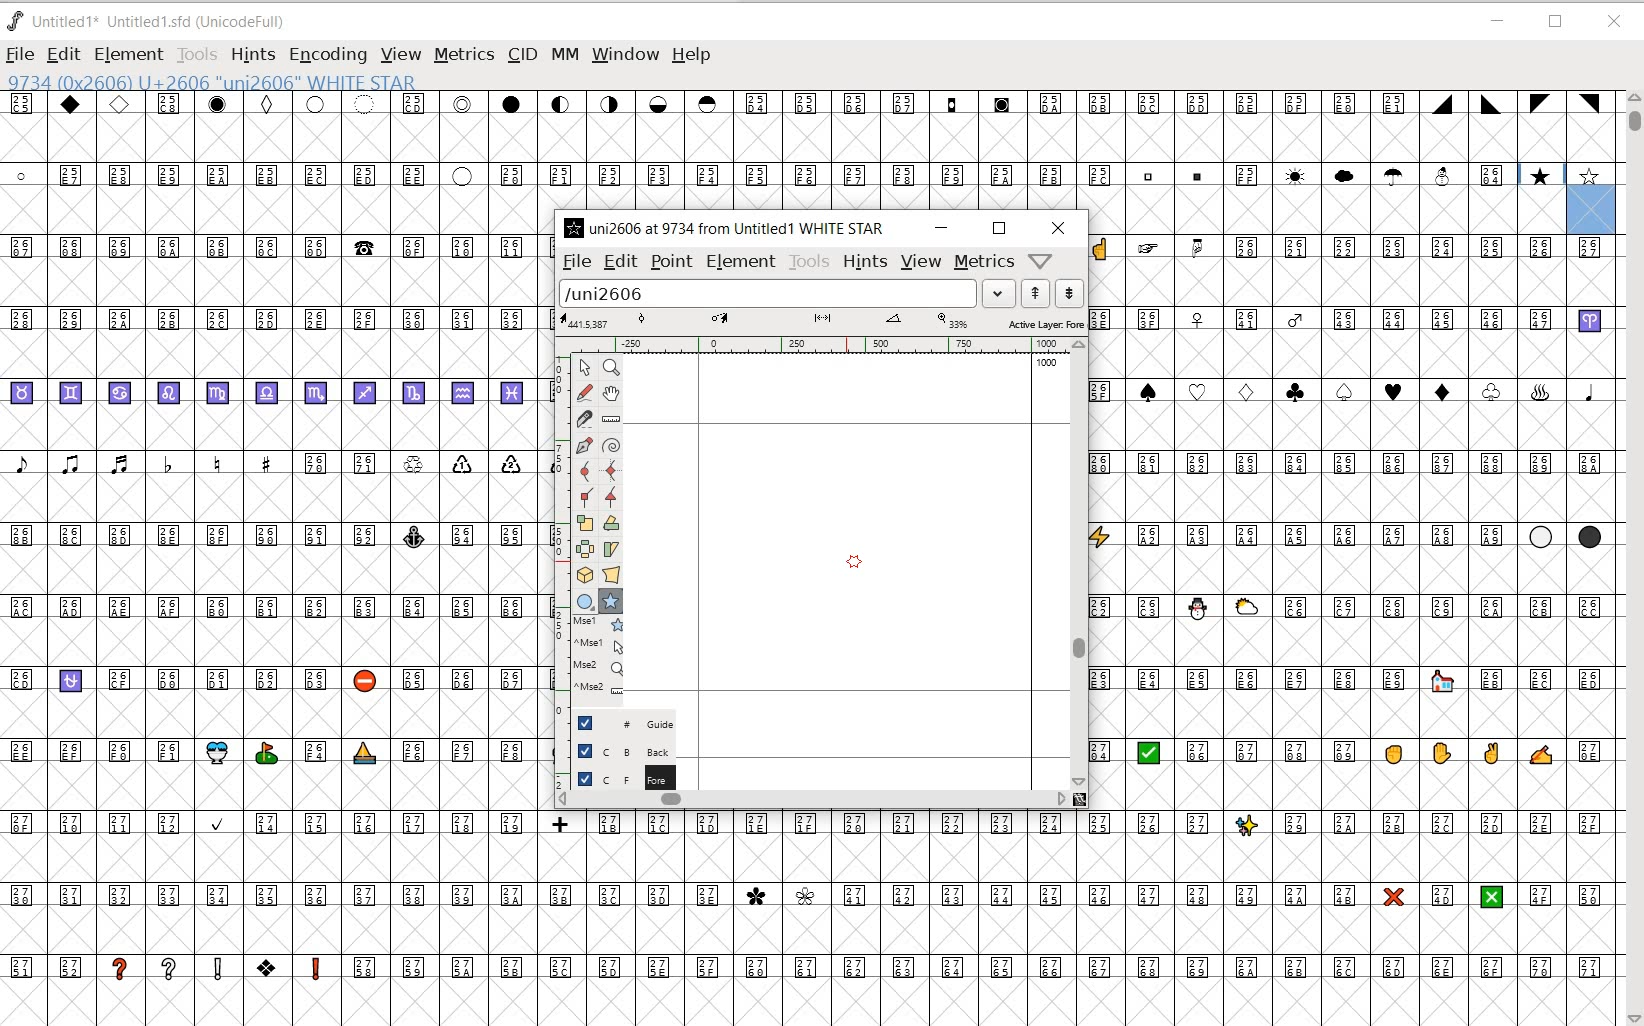 The image size is (1644, 1026). I want to click on POLYGON OR START TOOL, so click(854, 564).